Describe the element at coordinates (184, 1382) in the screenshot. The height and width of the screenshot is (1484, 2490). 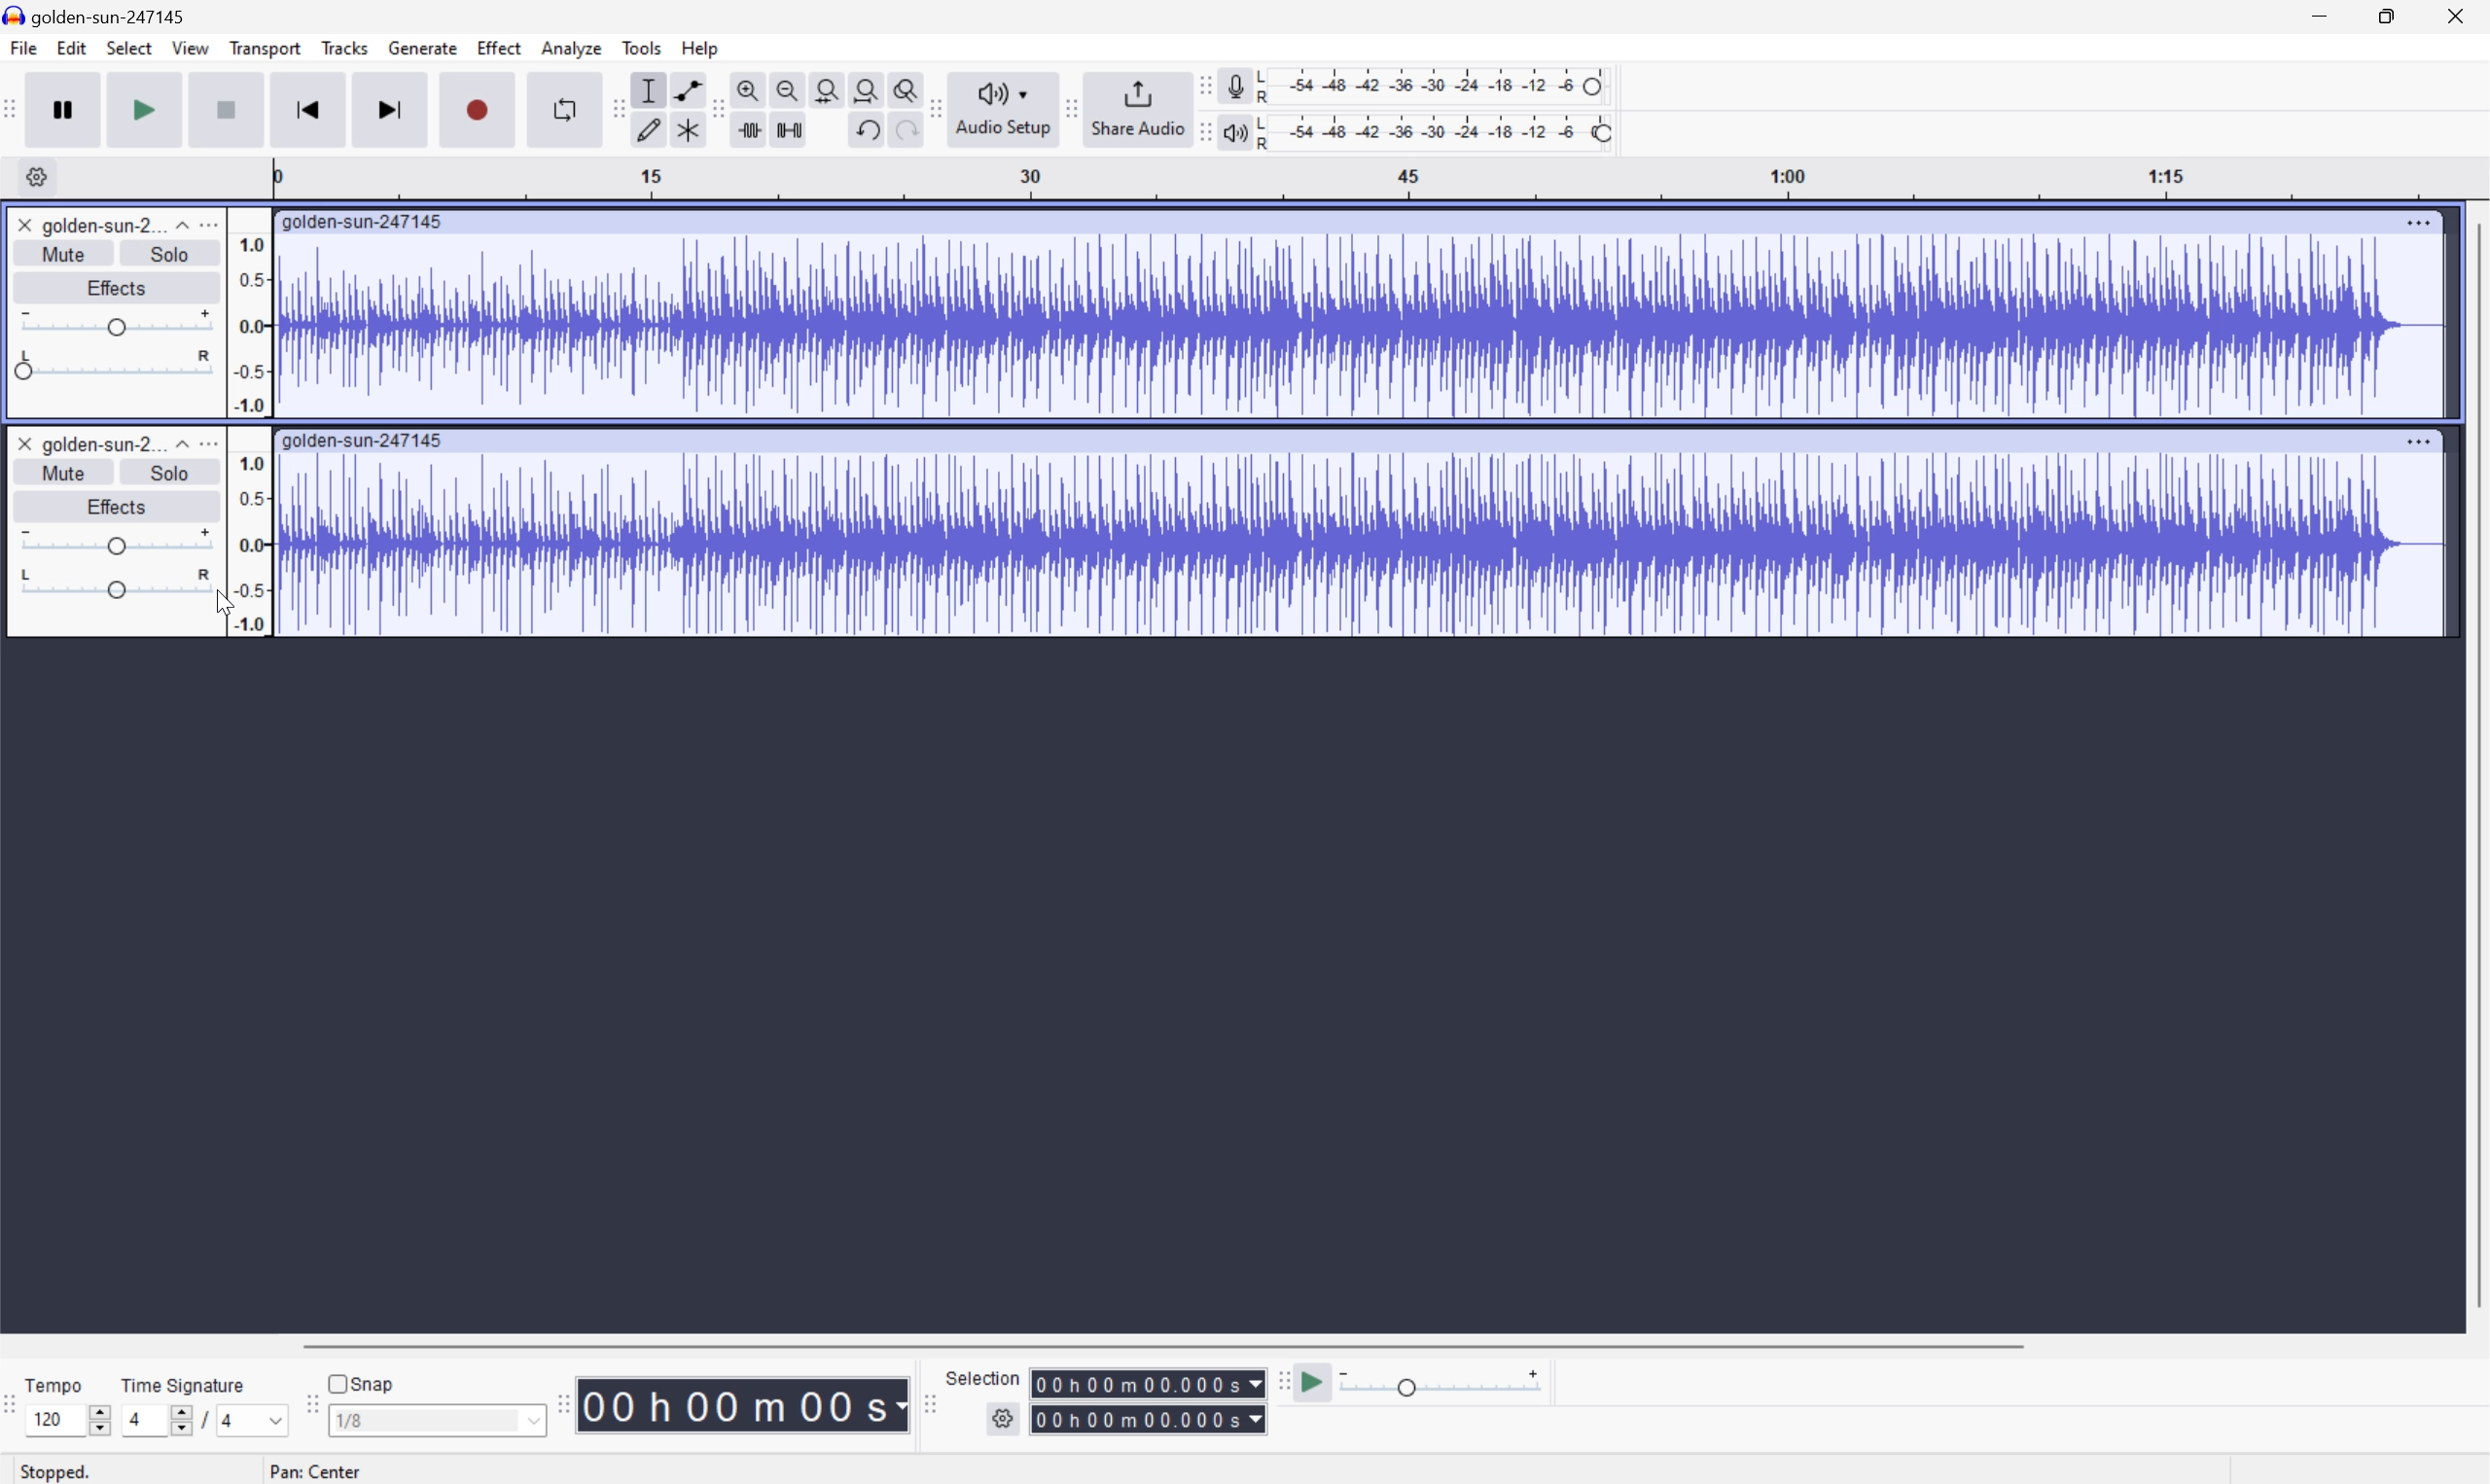
I see `Time signature` at that location.